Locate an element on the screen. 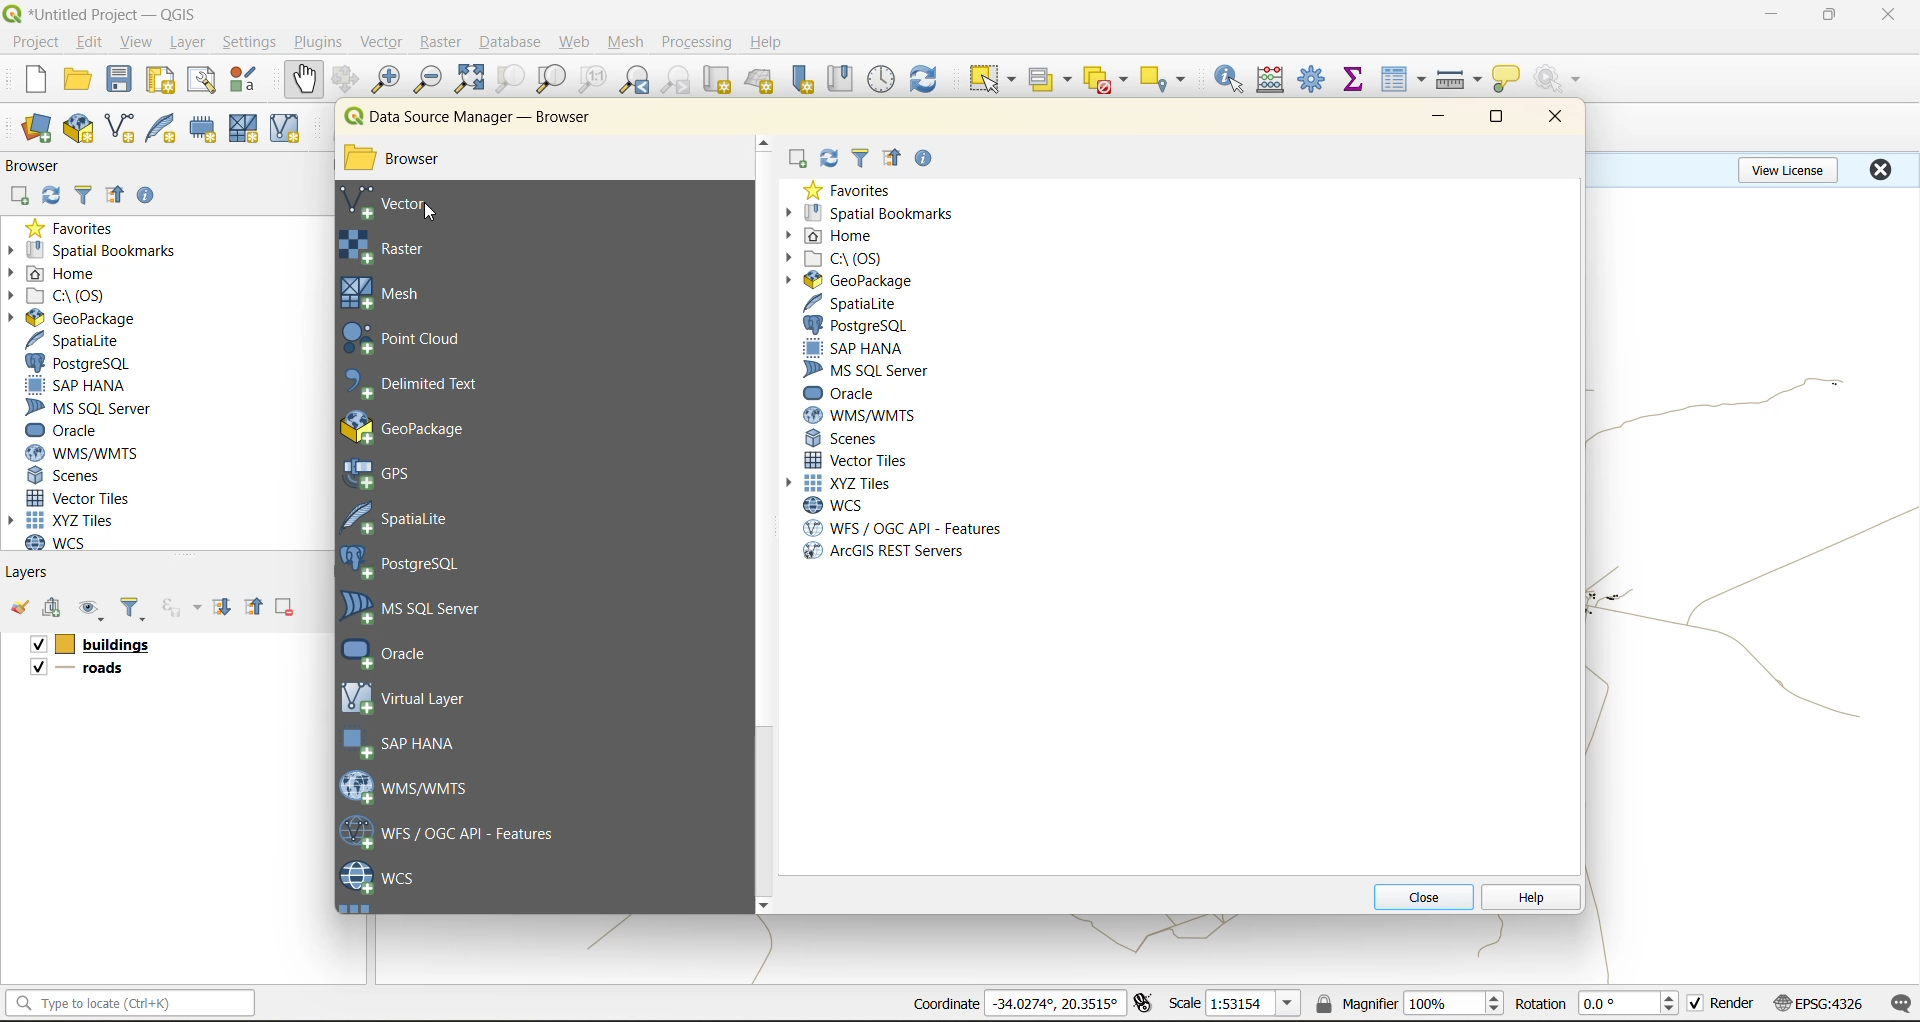 The width and height of the screenshot is (1920, 1022). favorites is located at coordinates (849, 190).